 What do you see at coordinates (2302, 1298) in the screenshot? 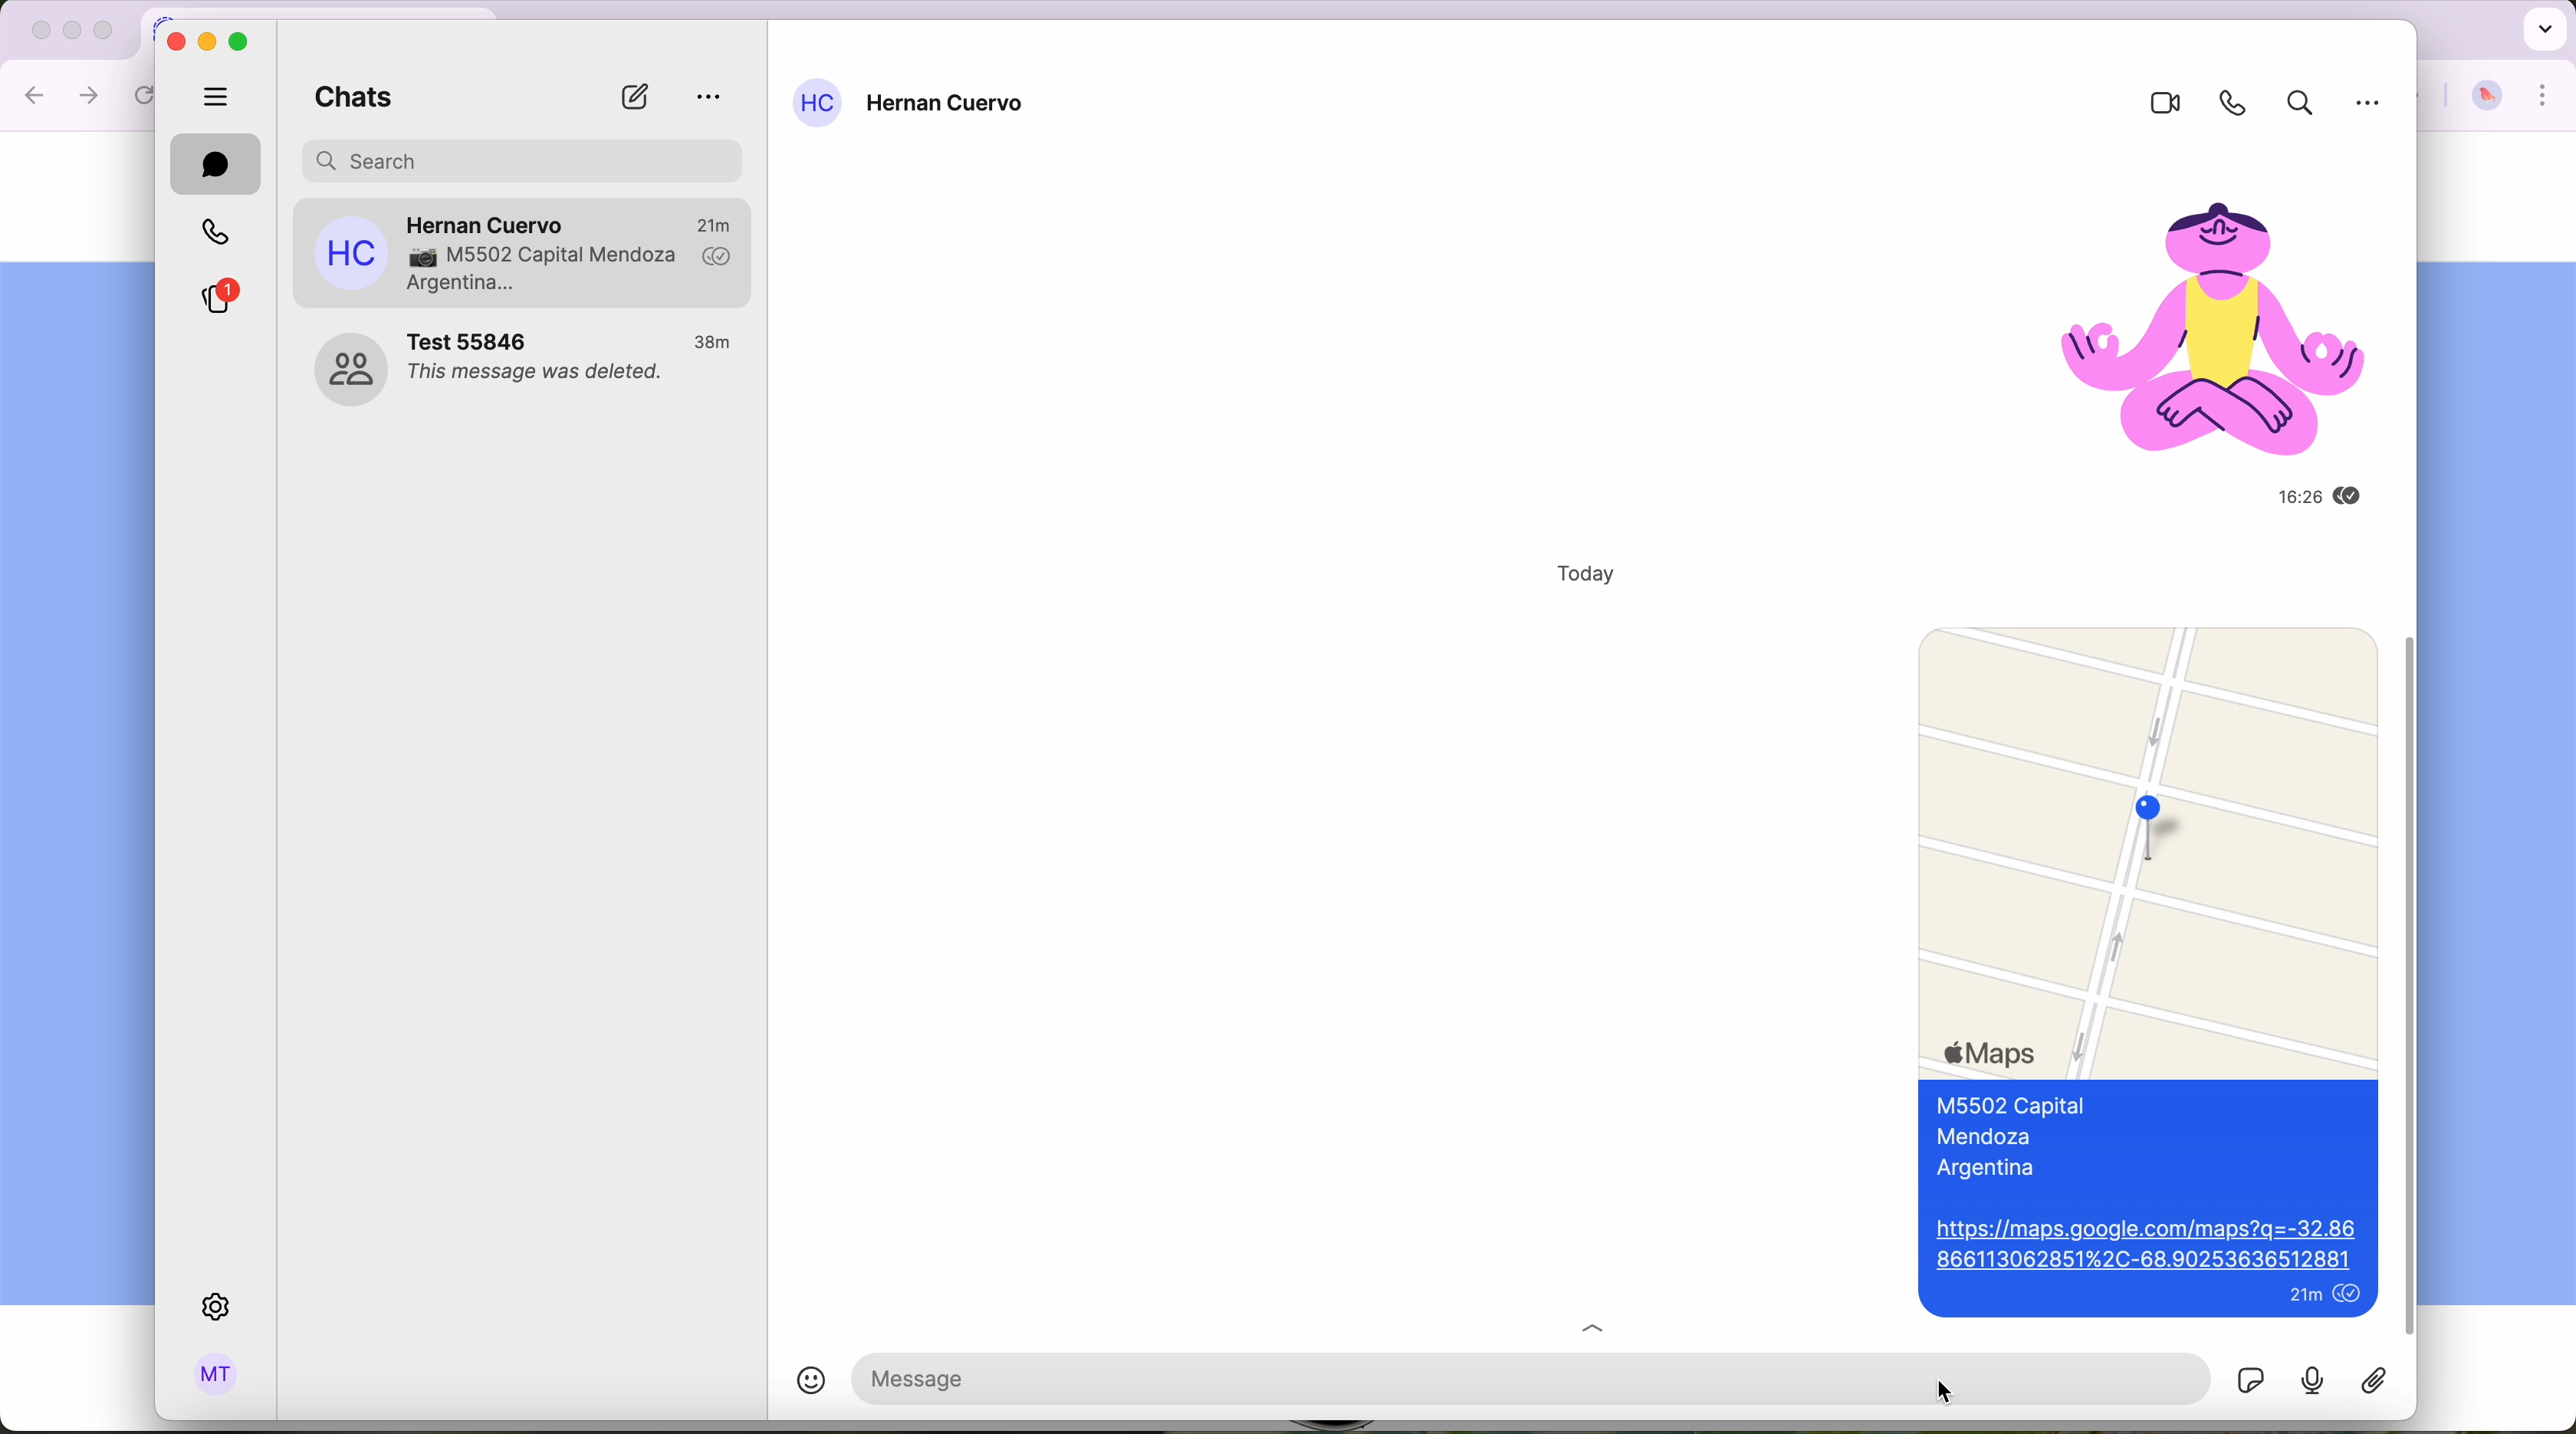
I see `21m` at bounding box center [2302, 1298].